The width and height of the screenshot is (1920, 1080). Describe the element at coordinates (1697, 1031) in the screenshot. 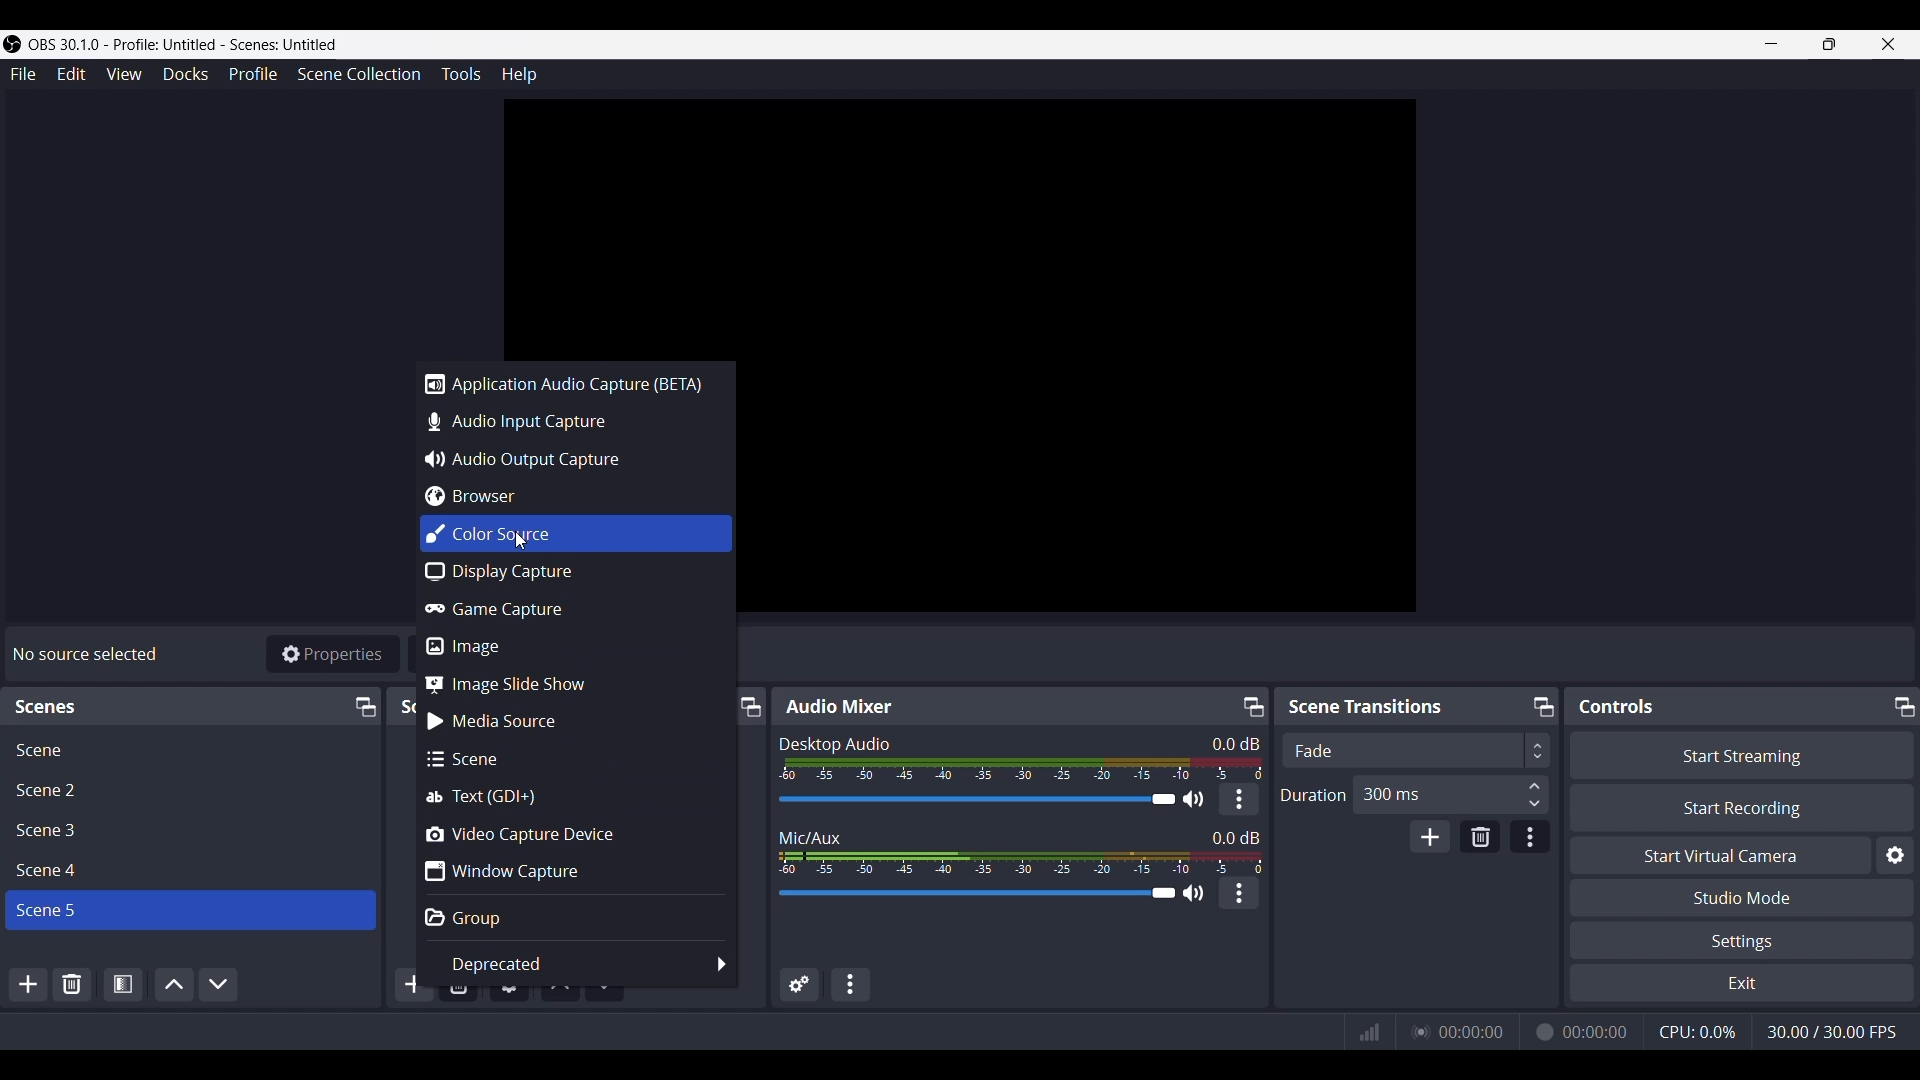

I see `CPU working indicator` at that location.